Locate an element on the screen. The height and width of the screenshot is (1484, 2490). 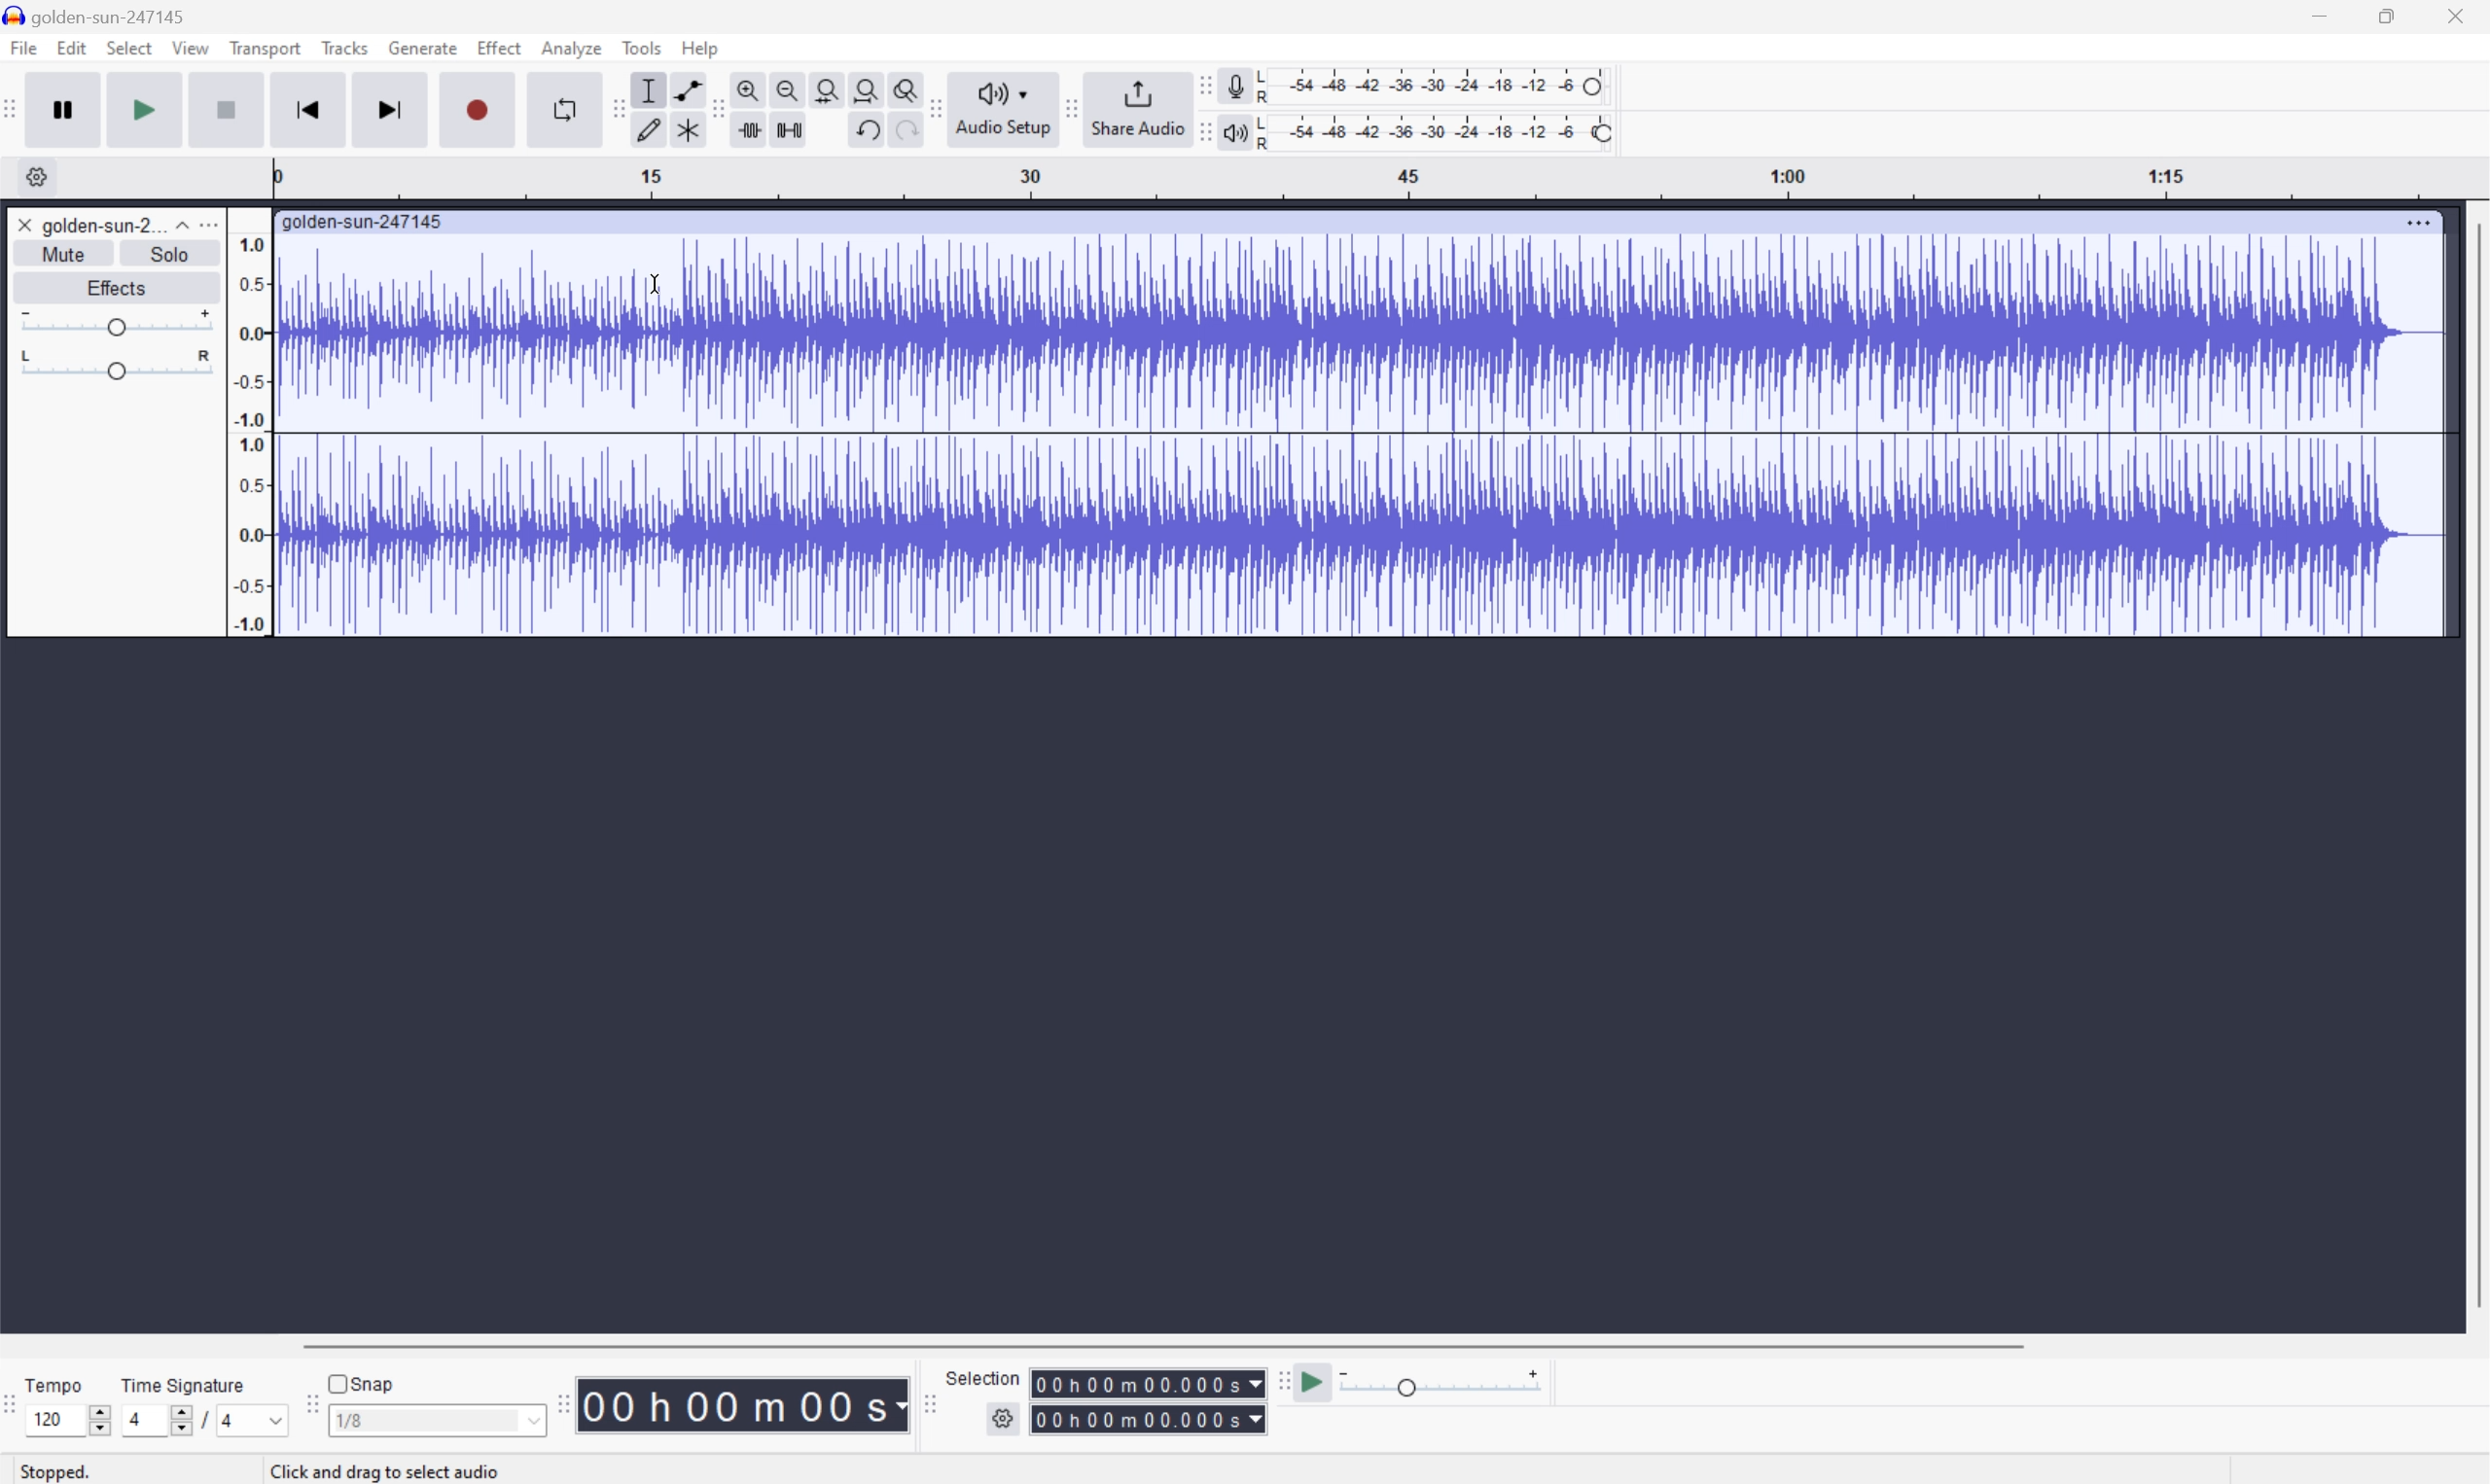
More is located at coordinates (213, 223).